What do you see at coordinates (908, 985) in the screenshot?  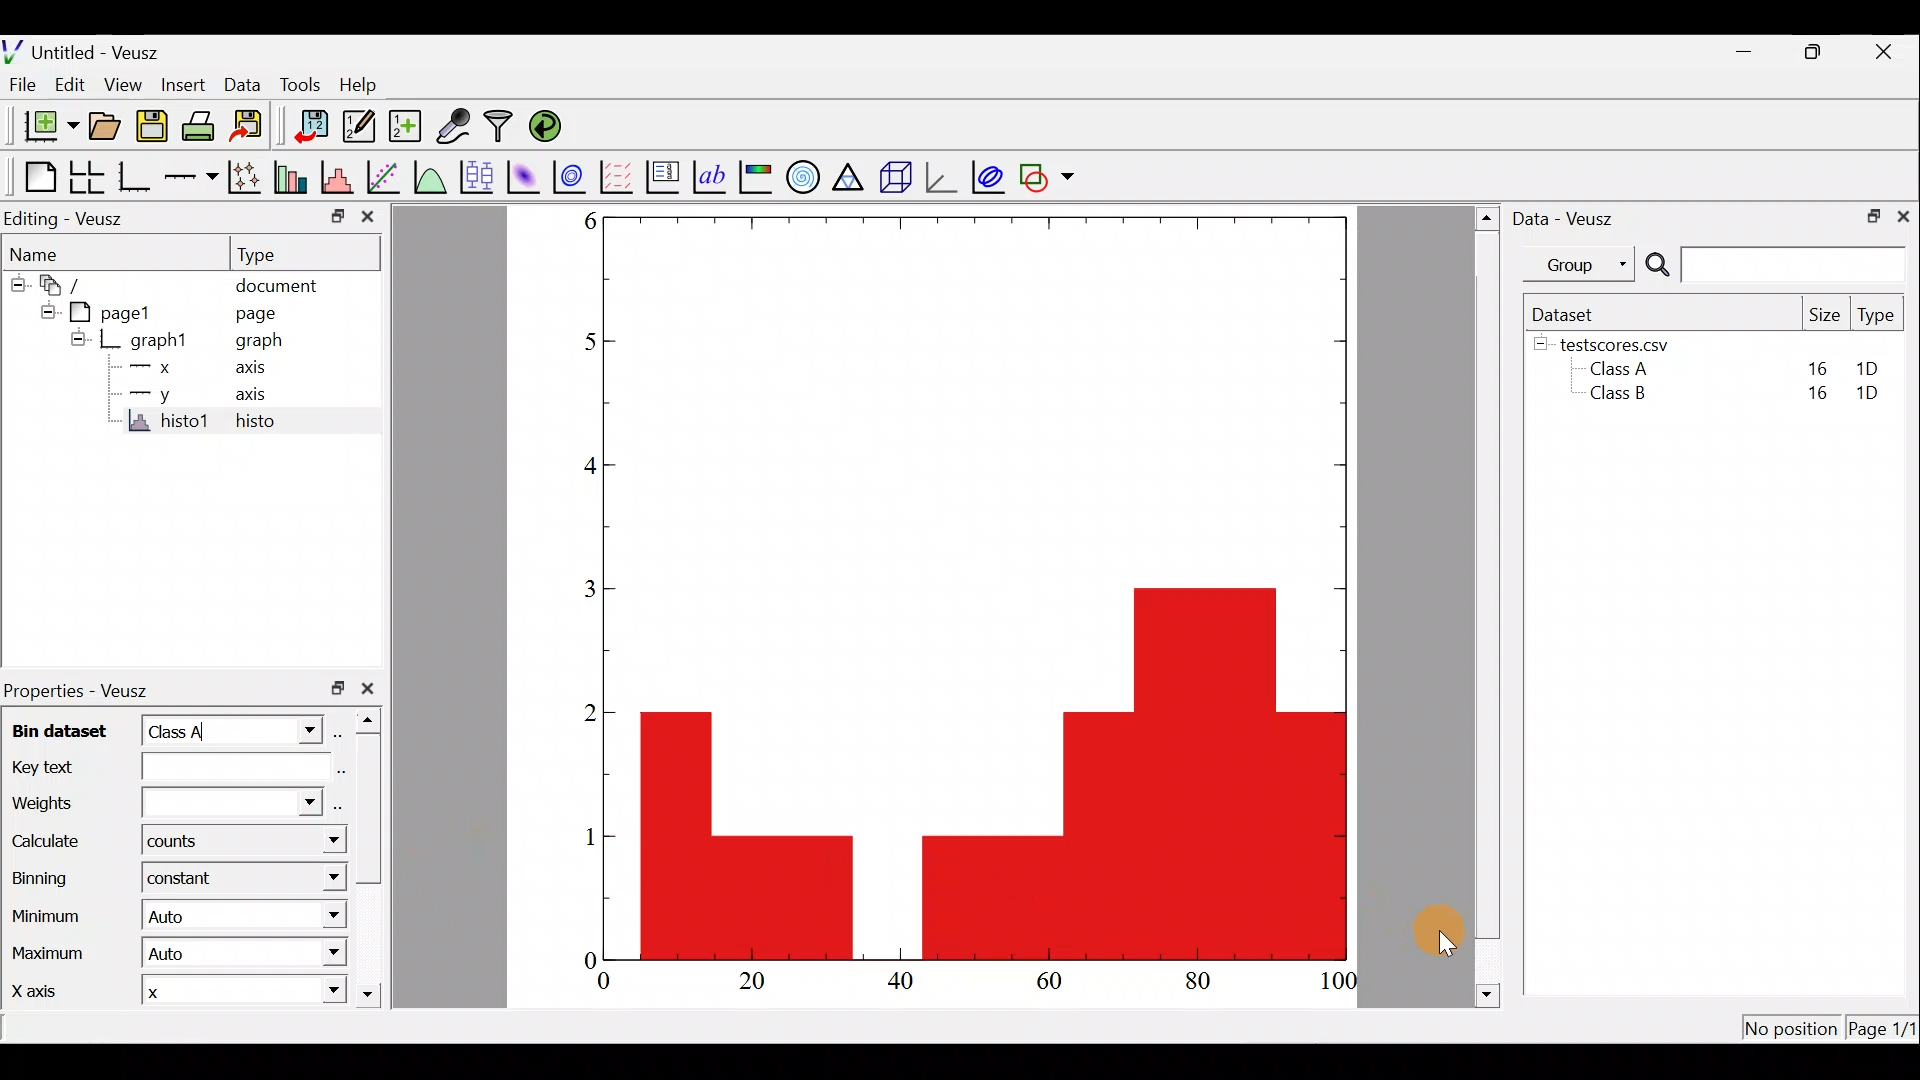 I see `40` at bounding box center [908, 985].